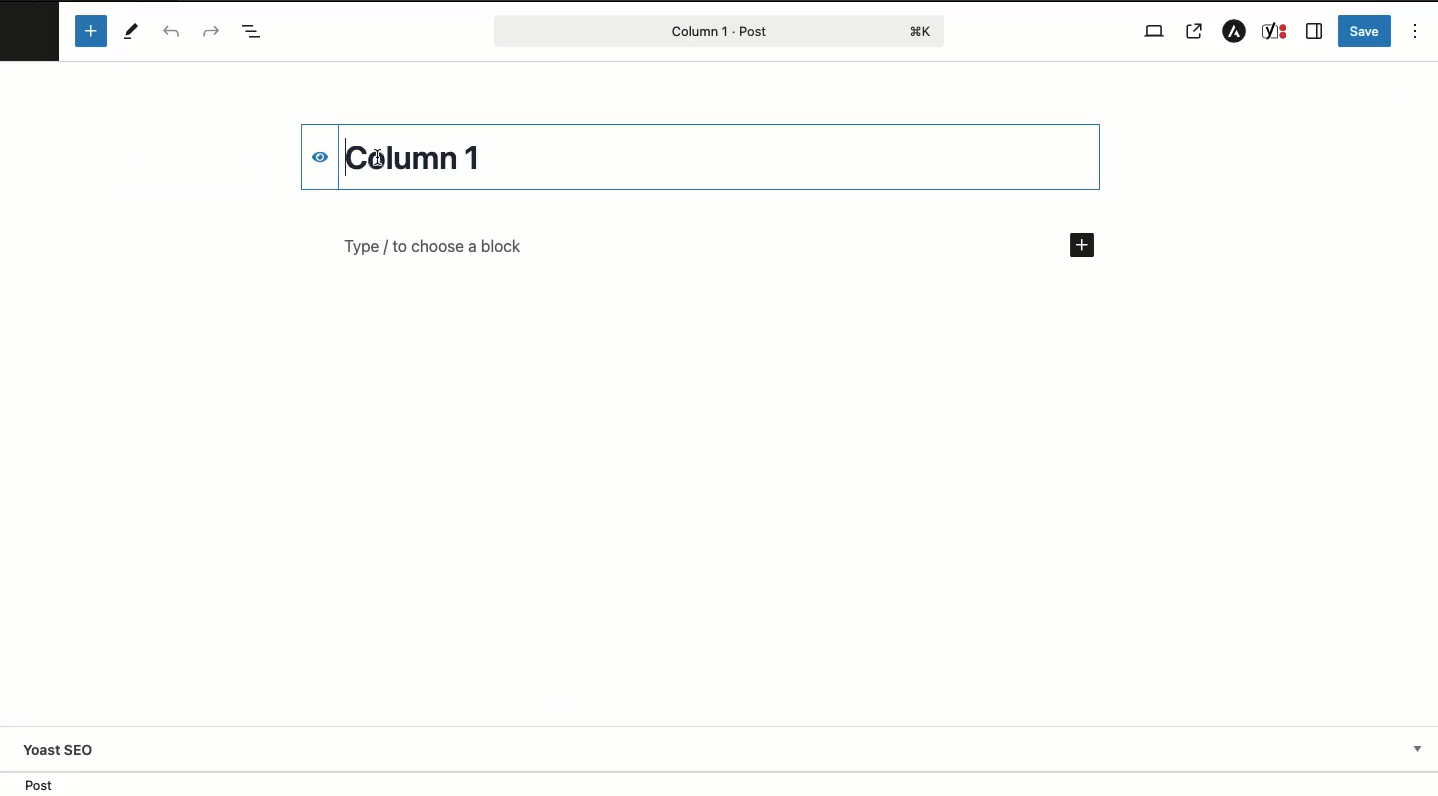 The image size is (1438, 796). Describe the element at coordinates (30, 26) in the screenshot. I see `Wordpress logo` at that location.